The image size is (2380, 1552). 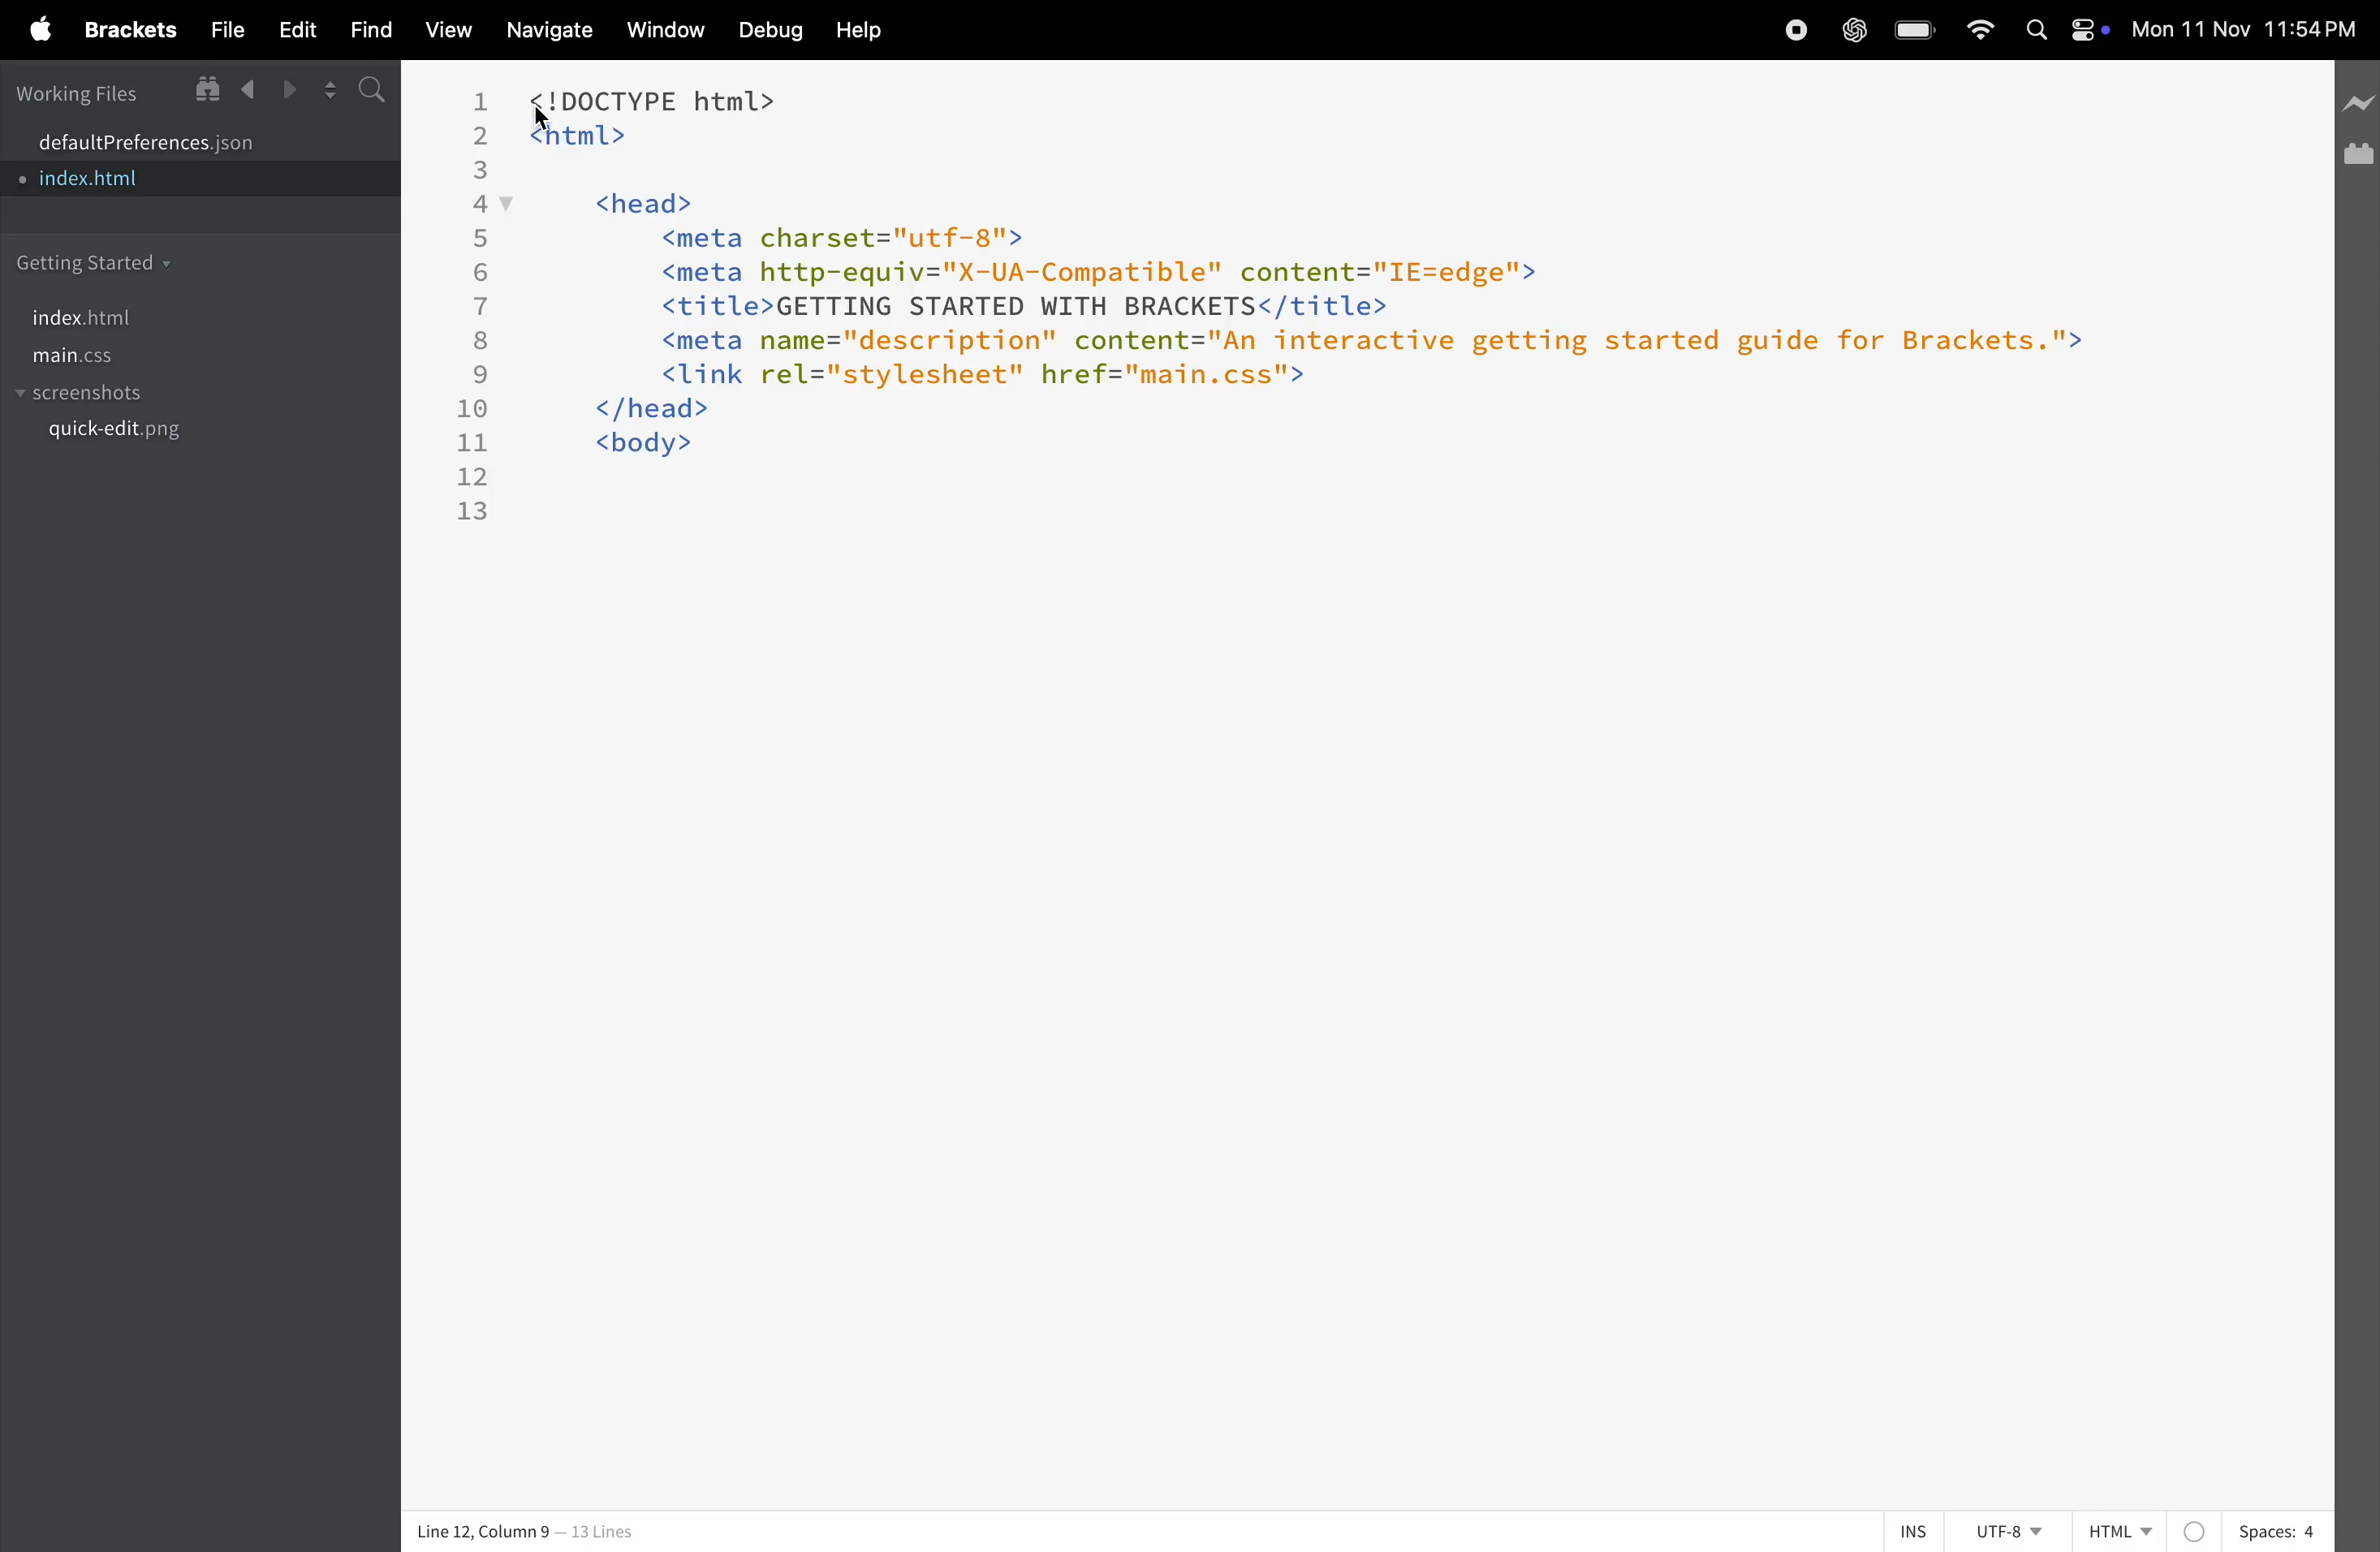 I want to click on getting started, so click(x=106, y=258).